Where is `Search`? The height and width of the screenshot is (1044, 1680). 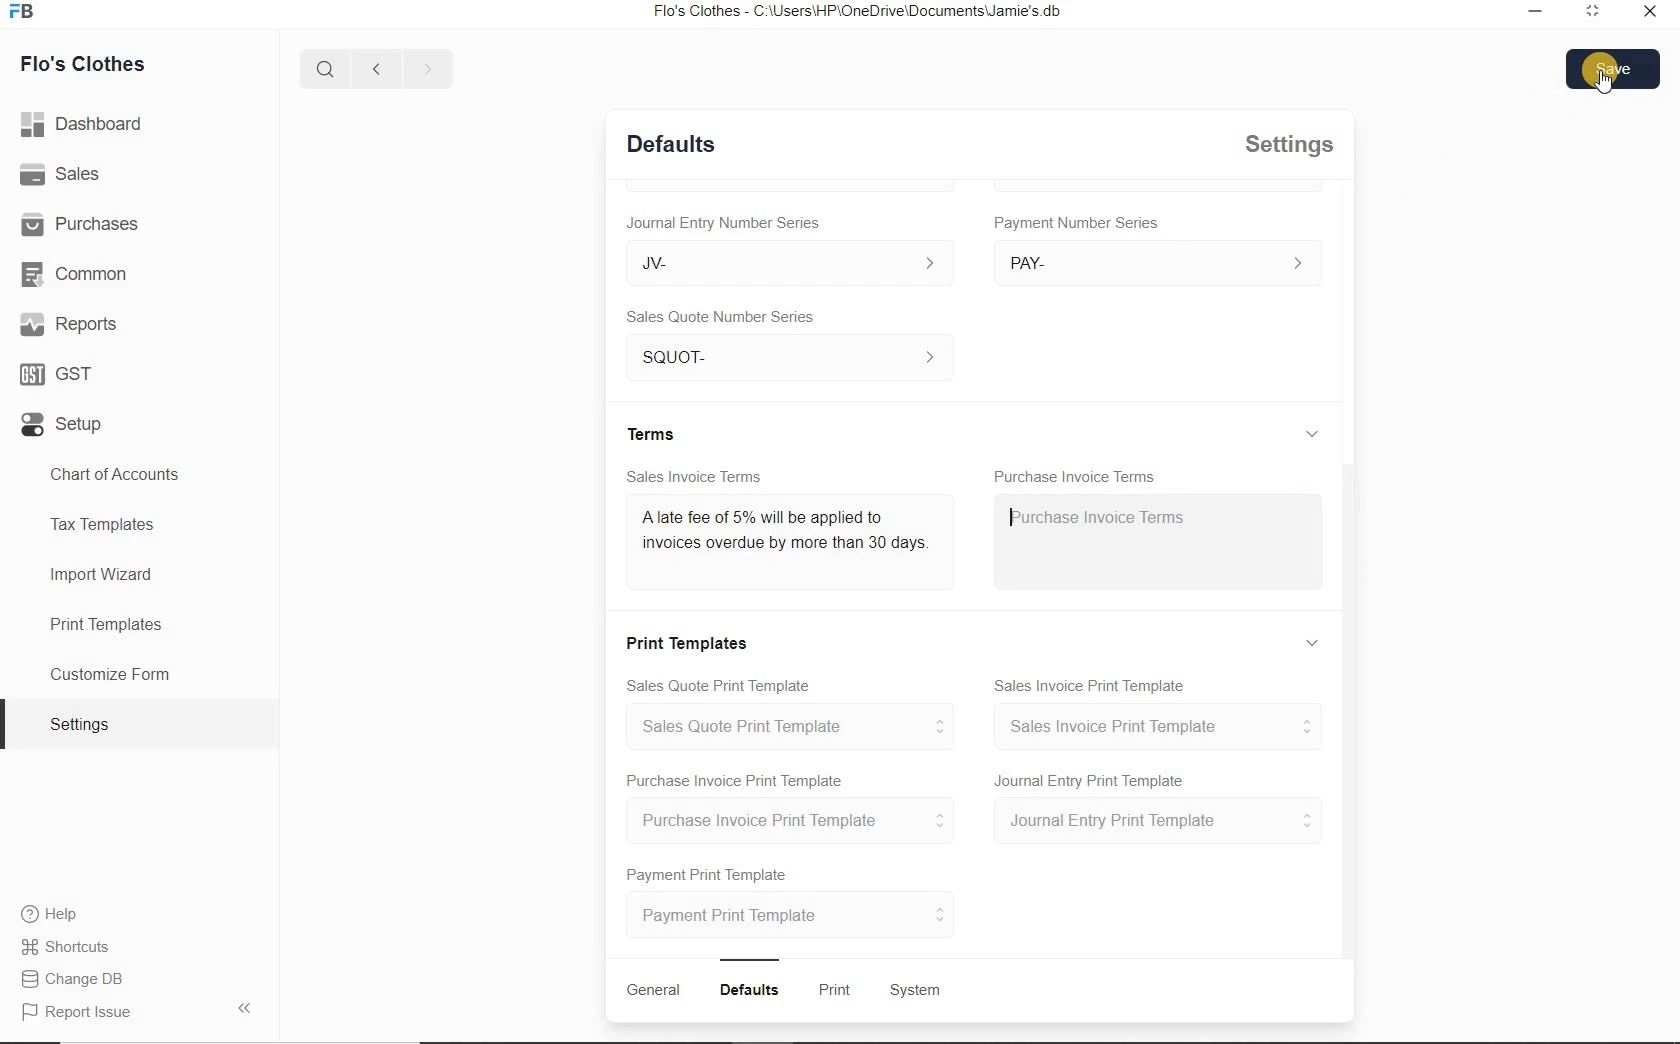 Search is located at coordinates (322, 66).